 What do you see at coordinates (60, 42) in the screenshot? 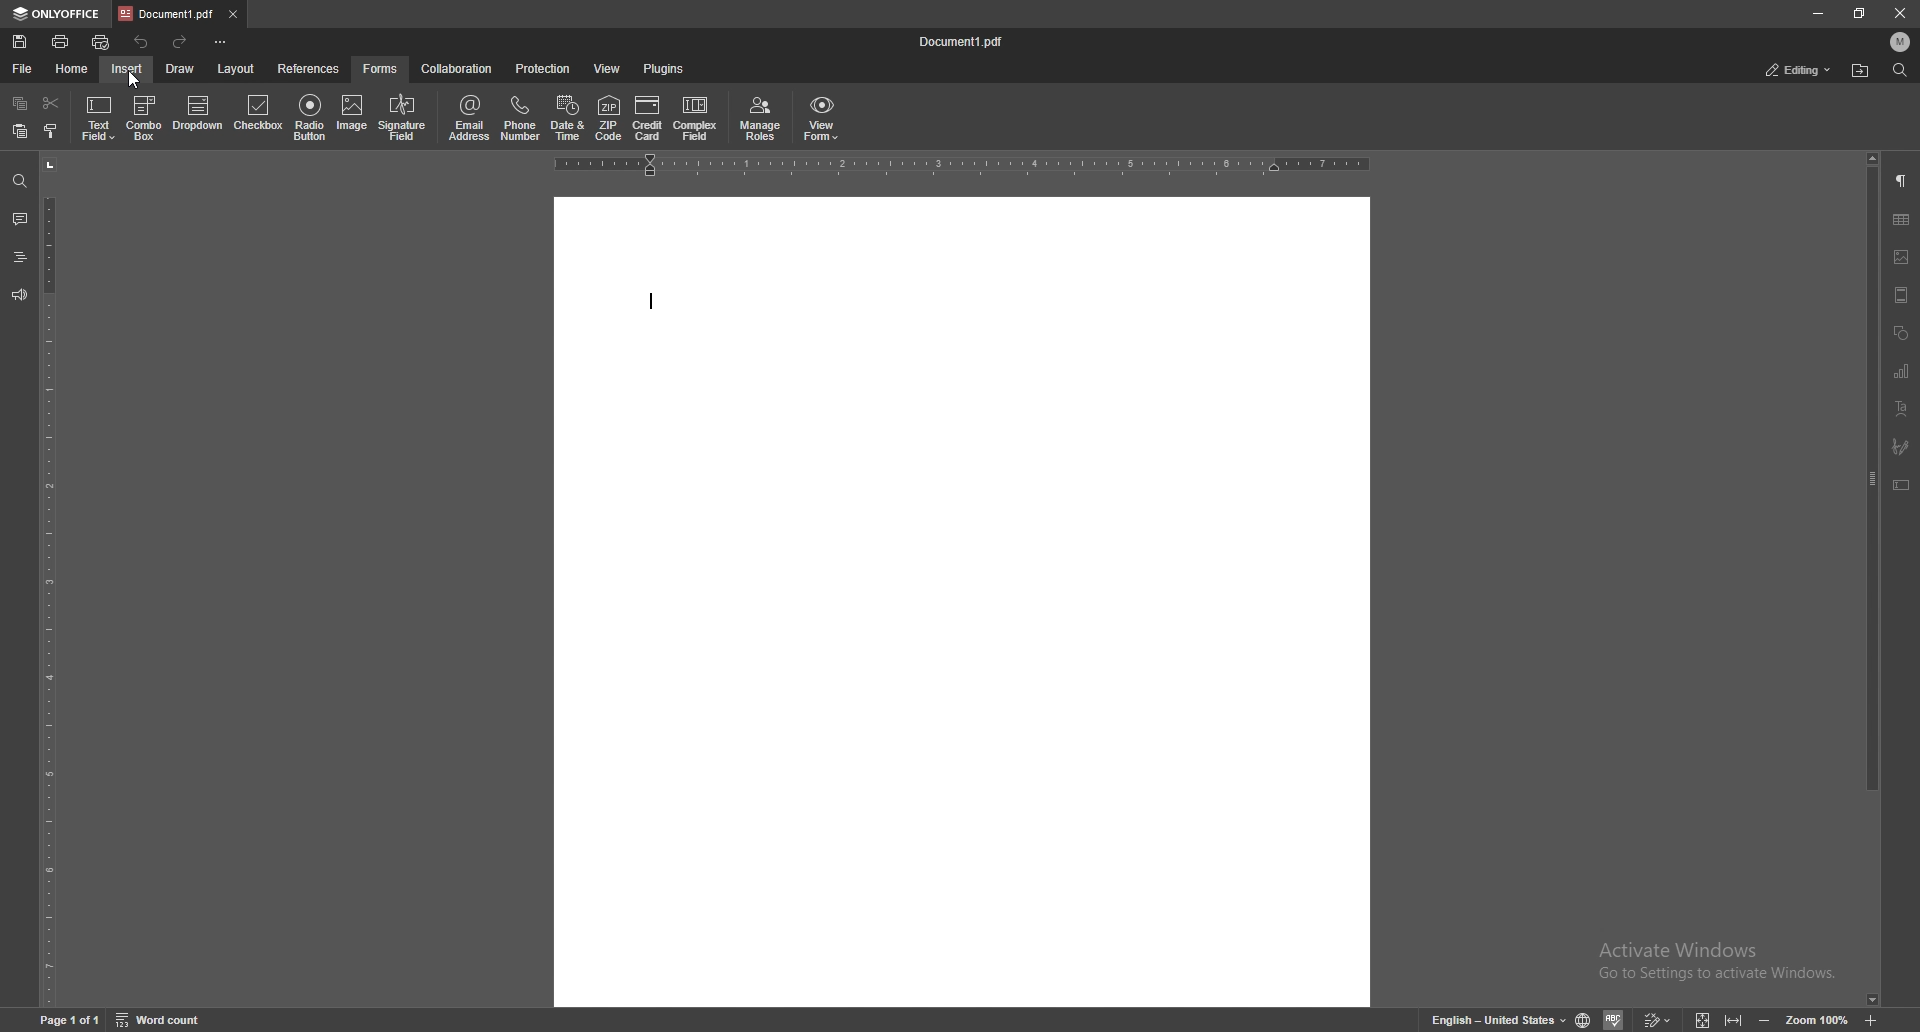
I see `print` at bounding box center [60, 42].